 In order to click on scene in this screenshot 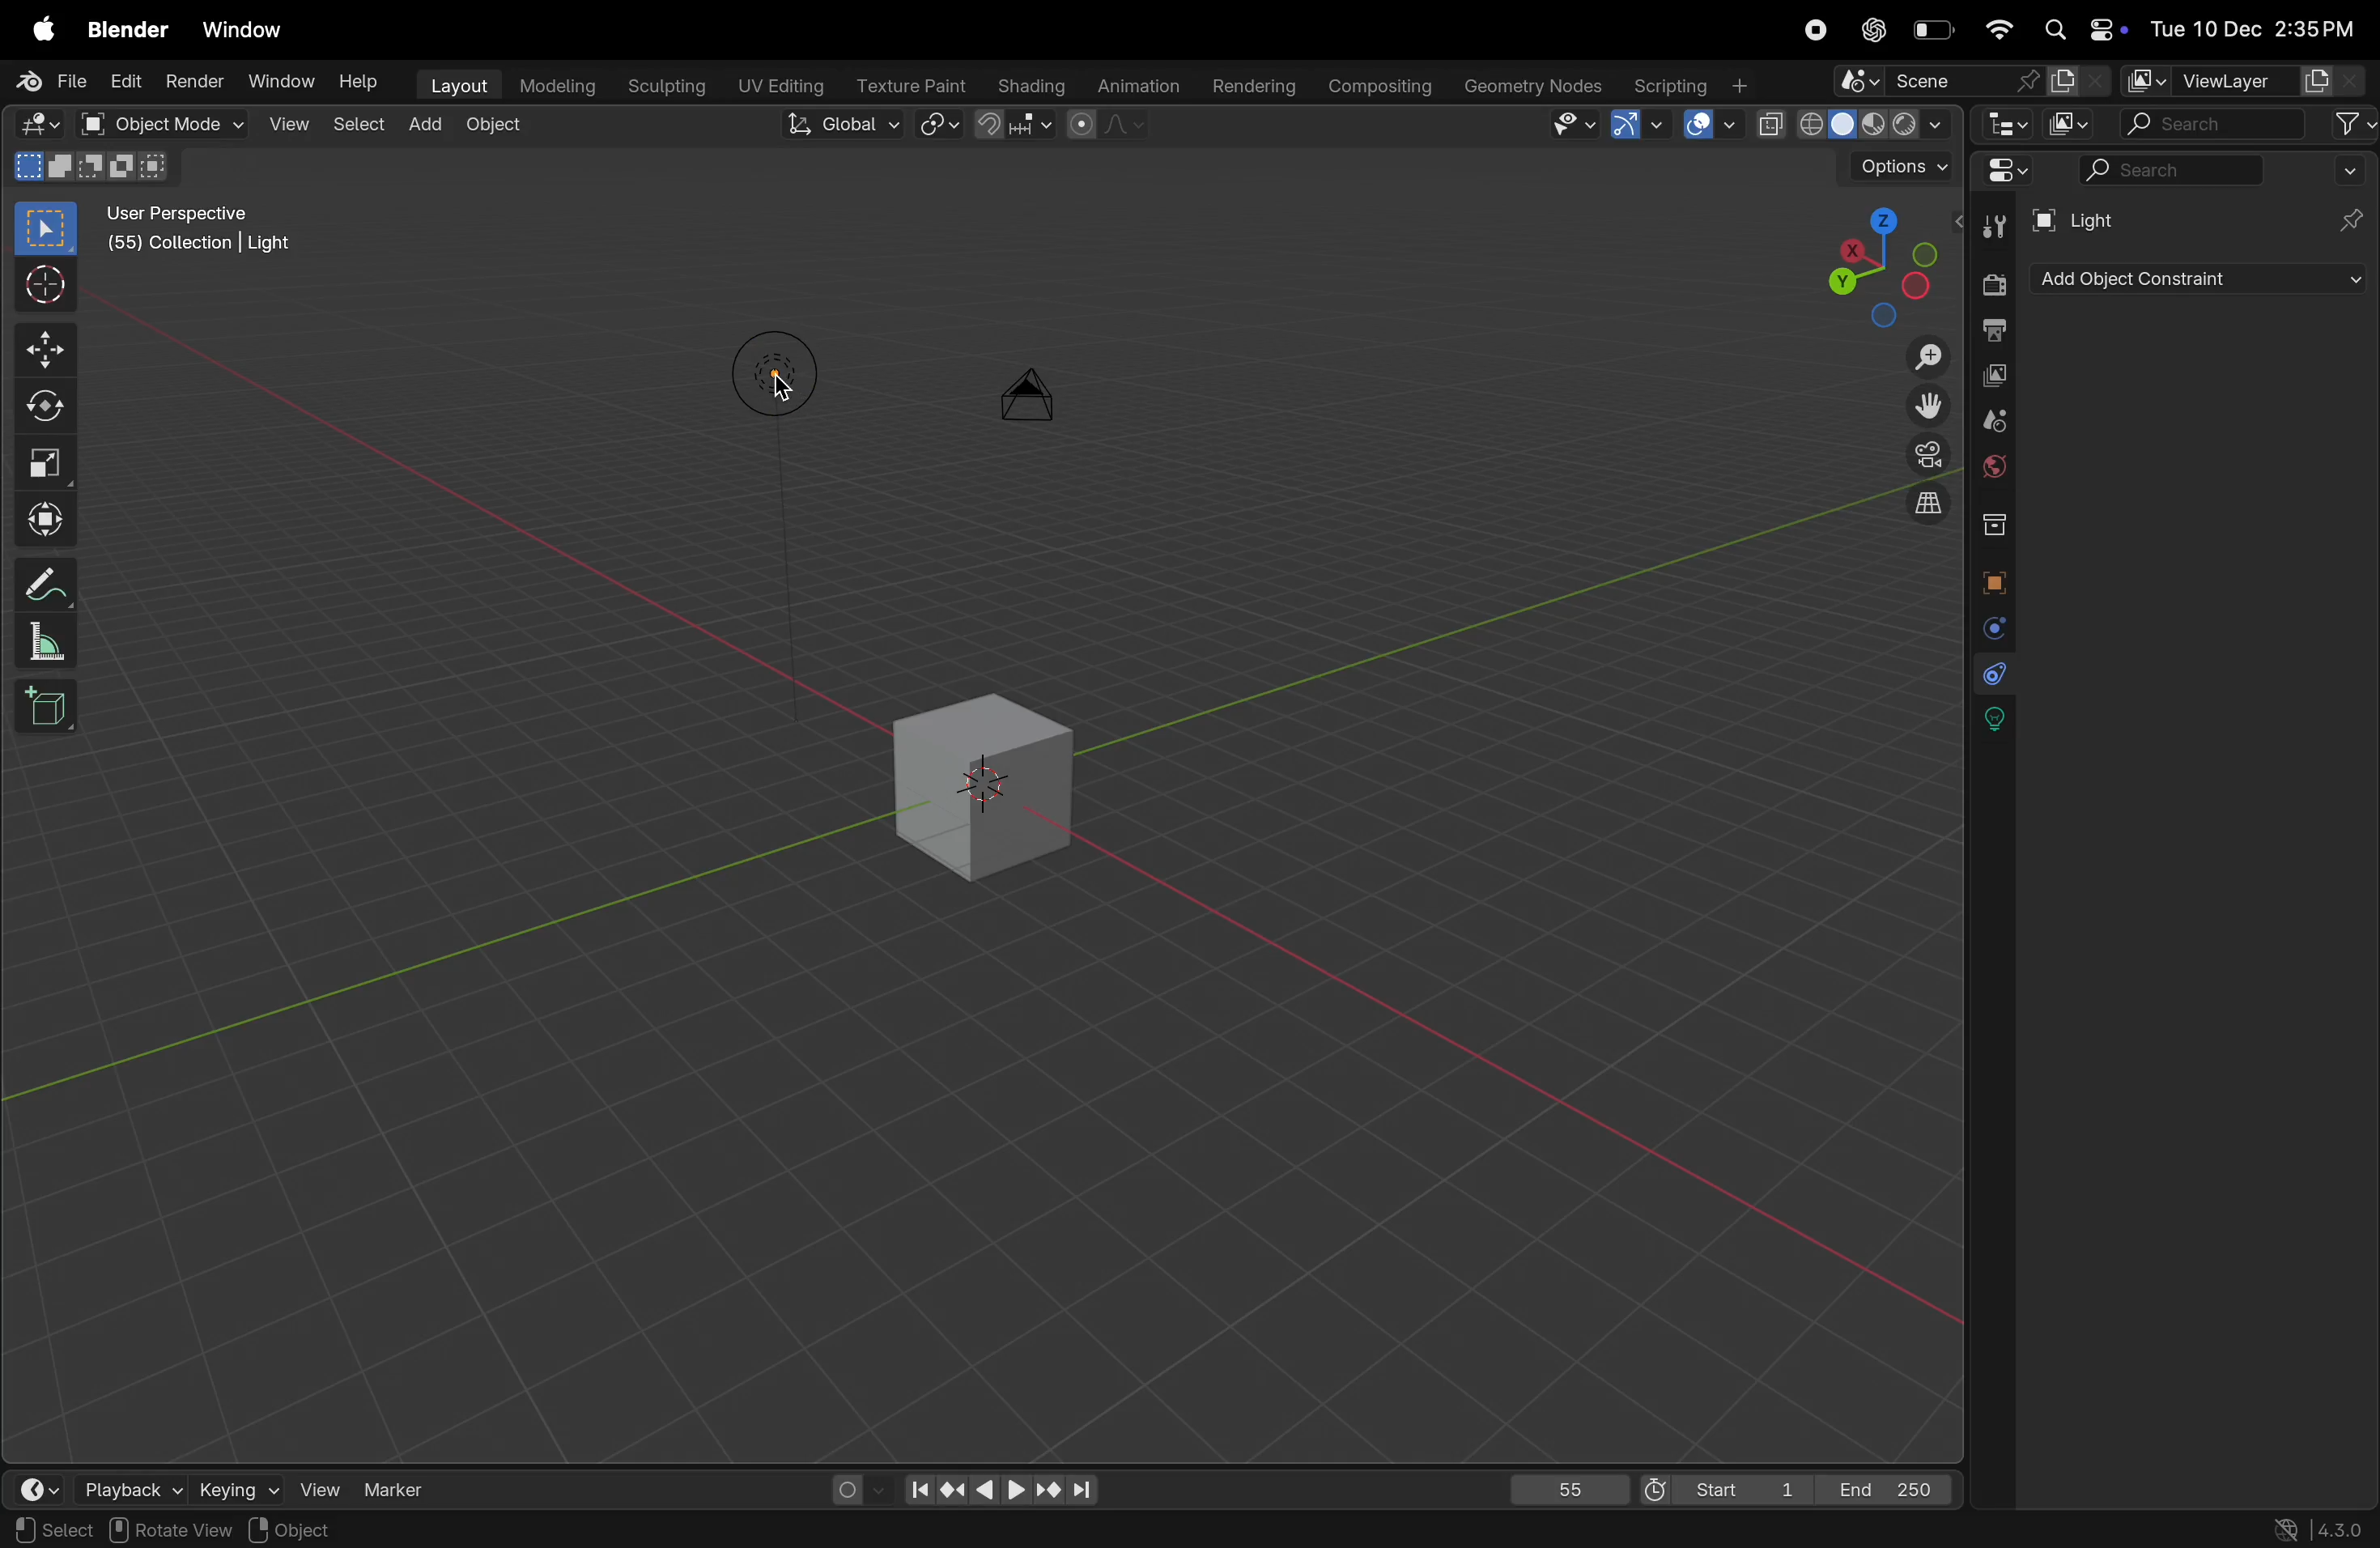, I will do `click(1970, 81)`.